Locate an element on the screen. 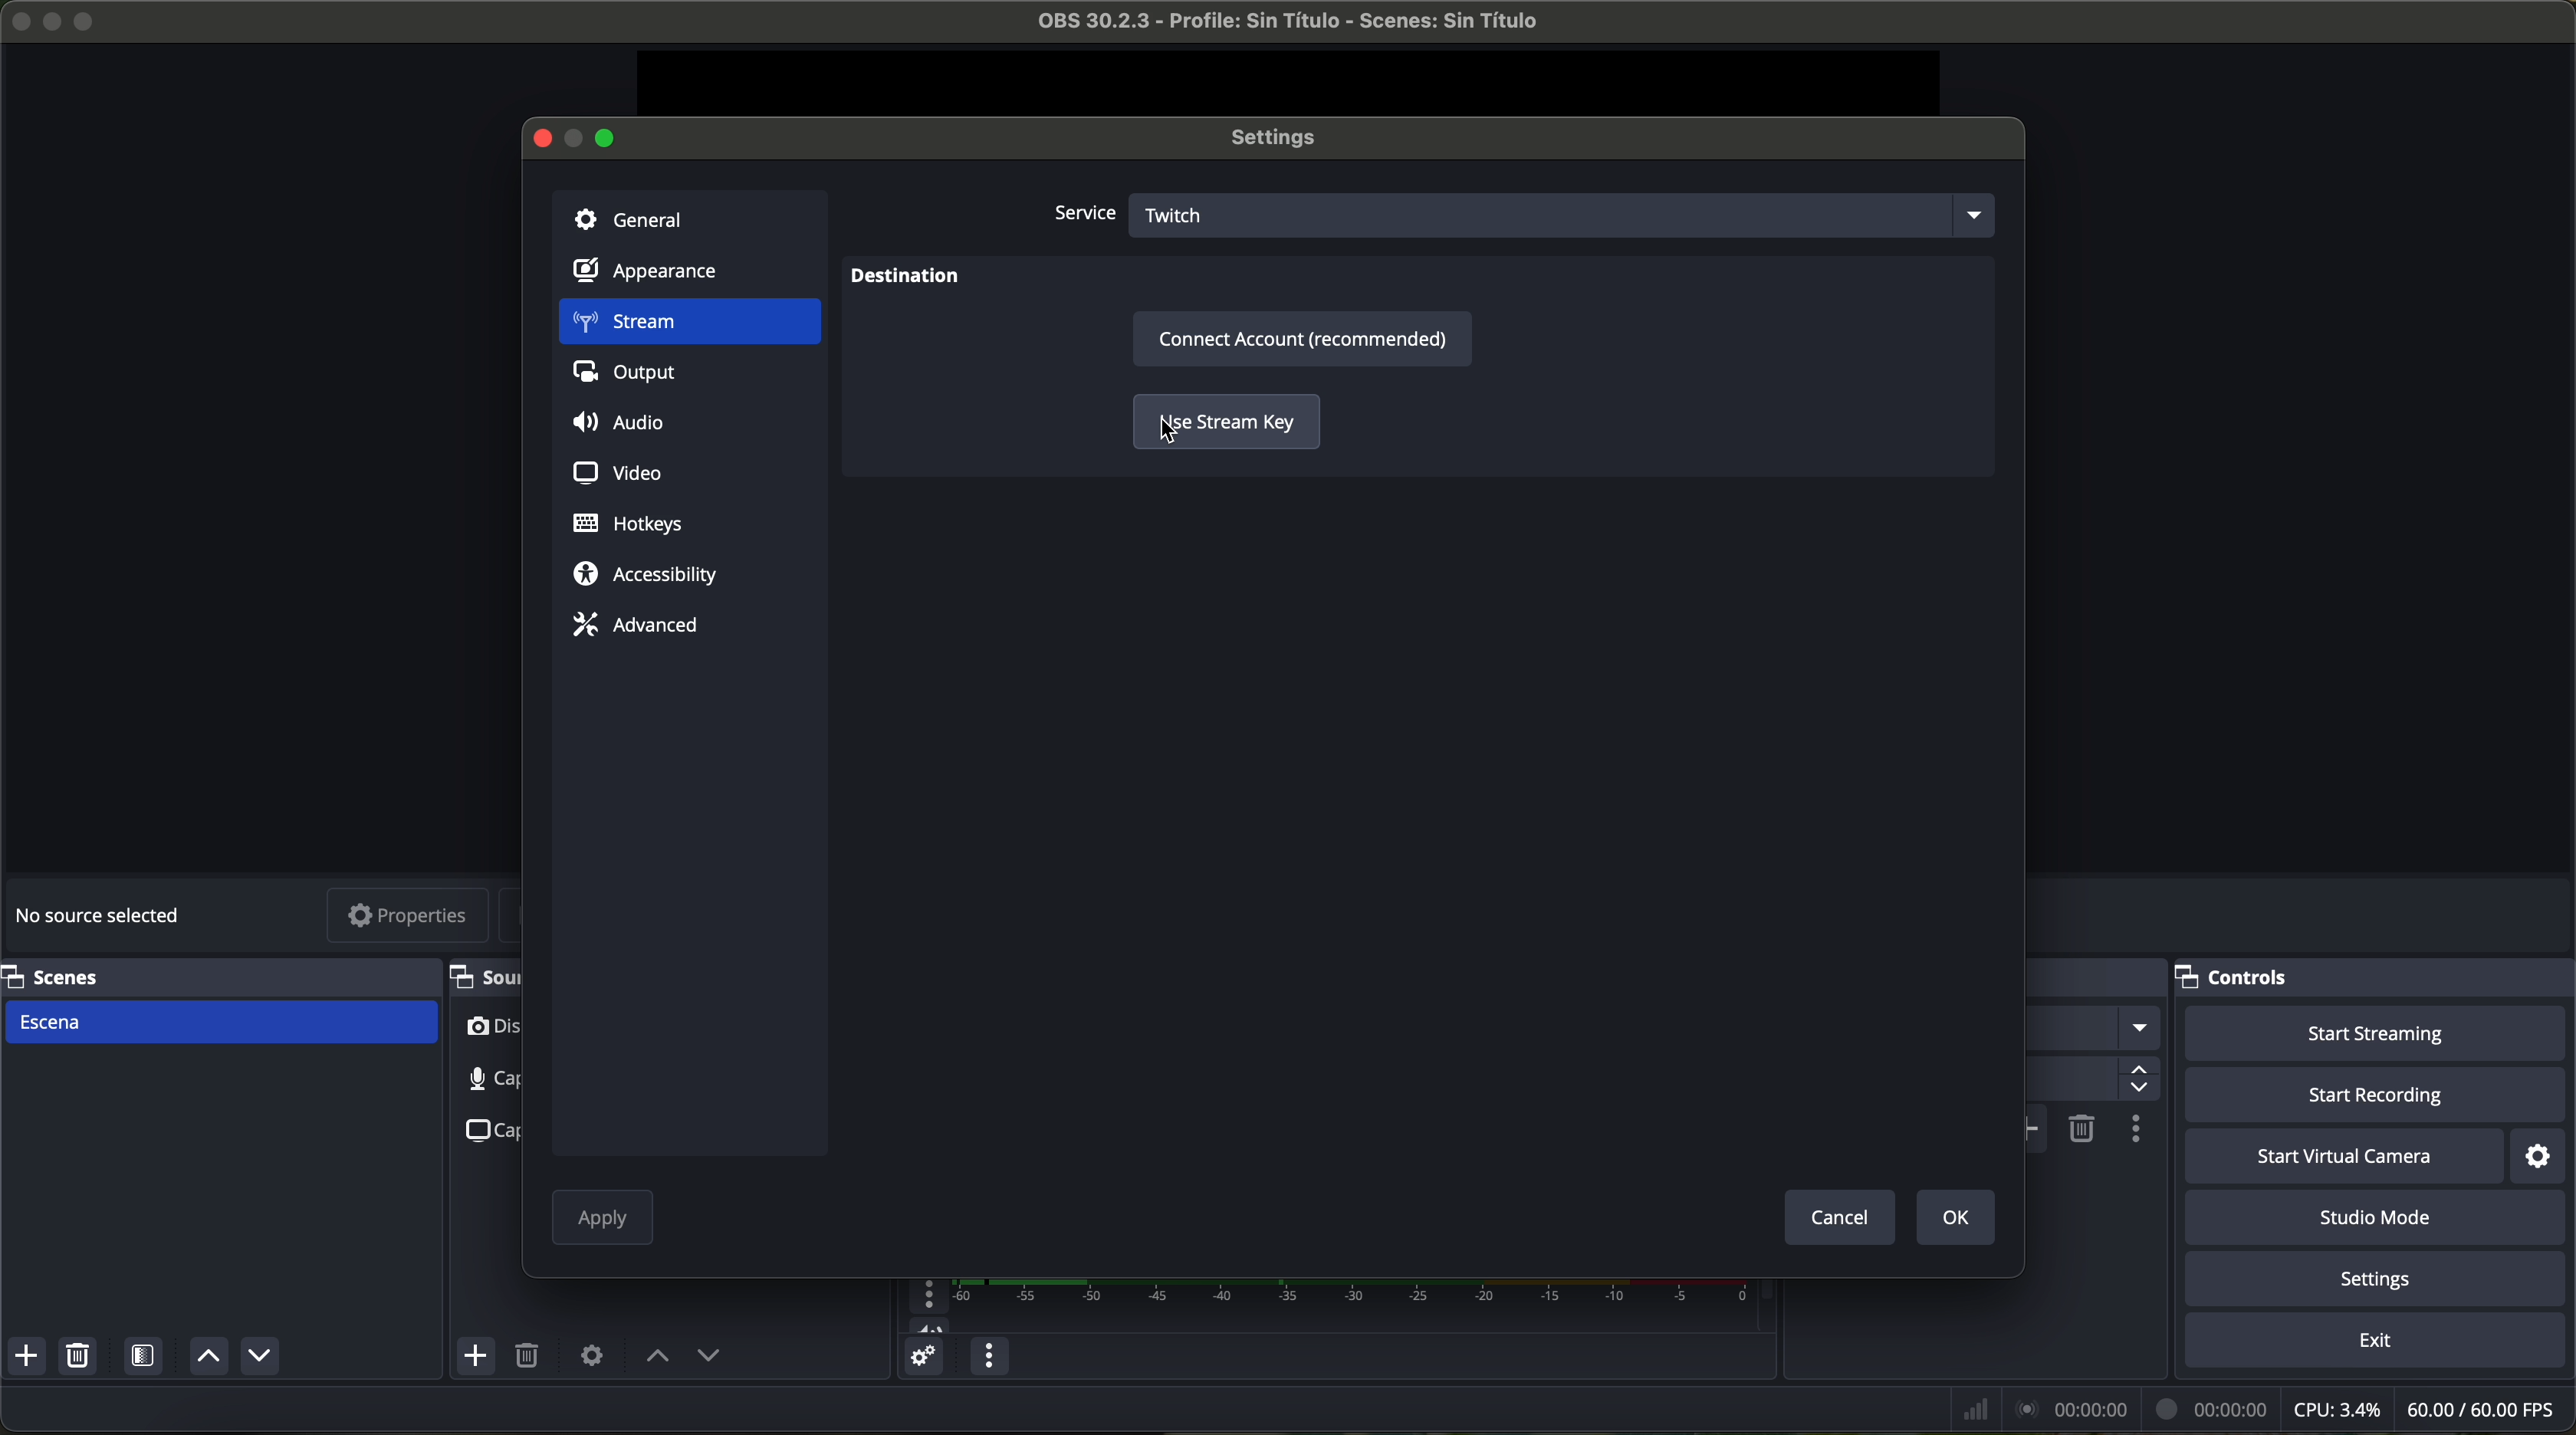  move source up is located at coordinates (658, 1357).